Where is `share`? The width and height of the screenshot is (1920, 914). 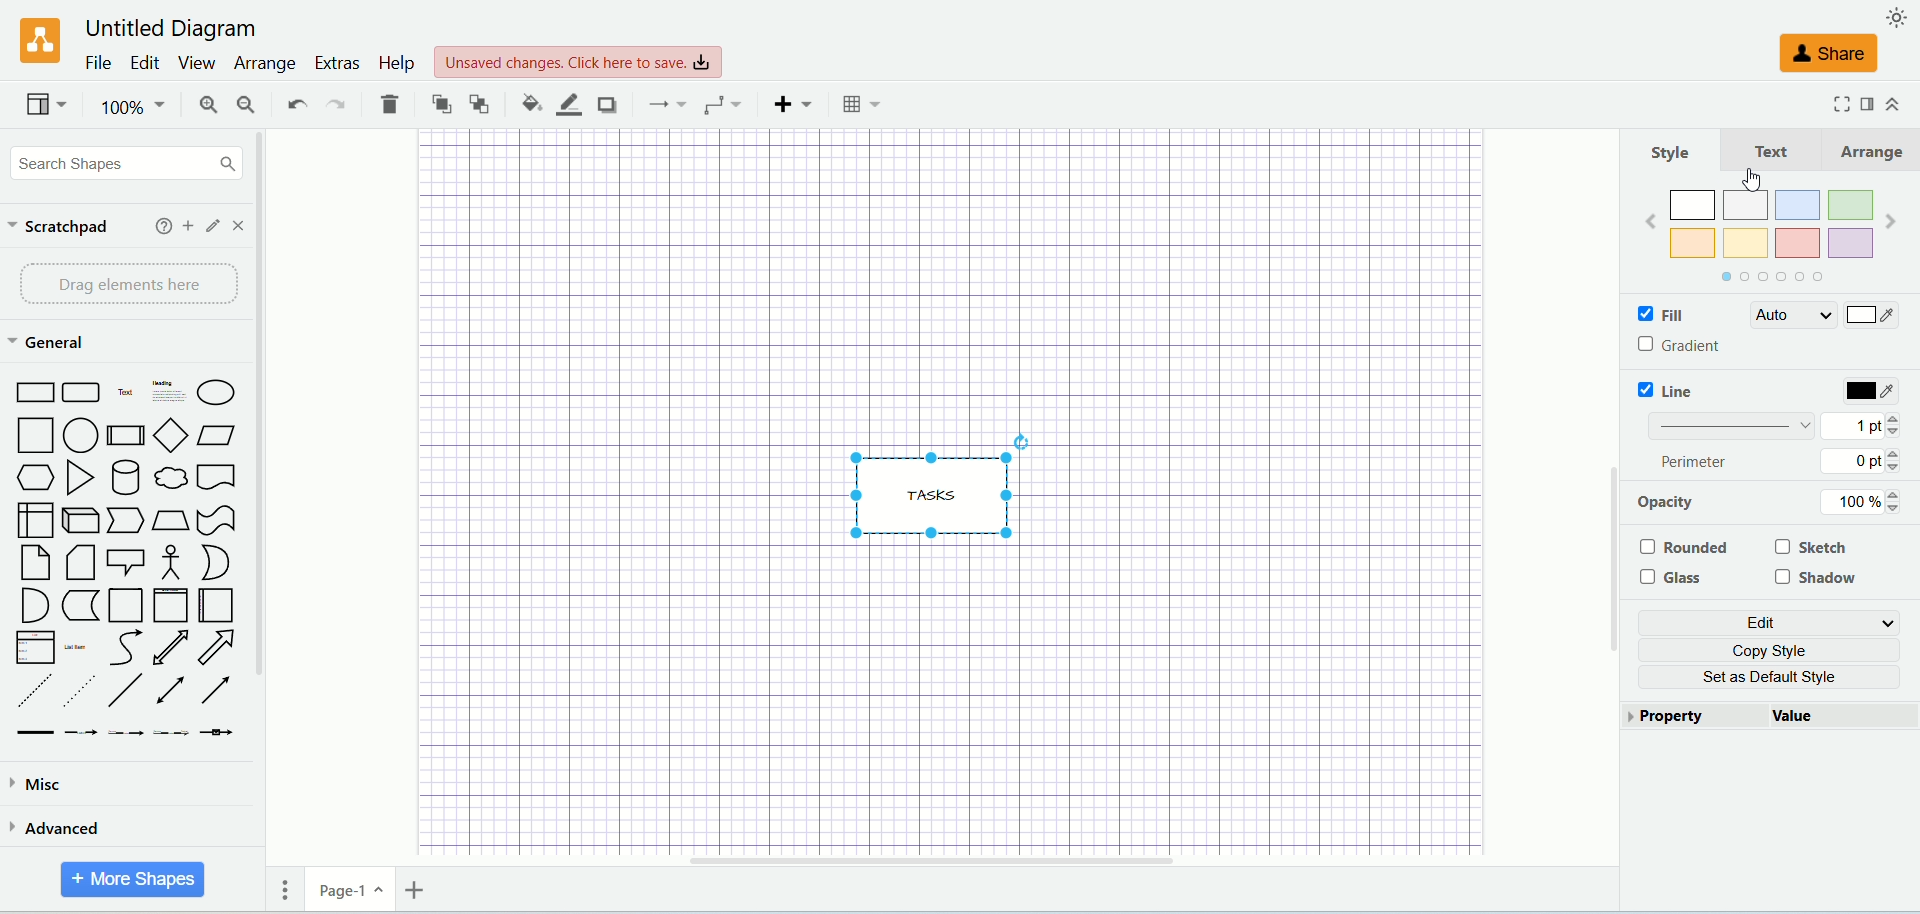 share is located at coordinates (1831, 55).